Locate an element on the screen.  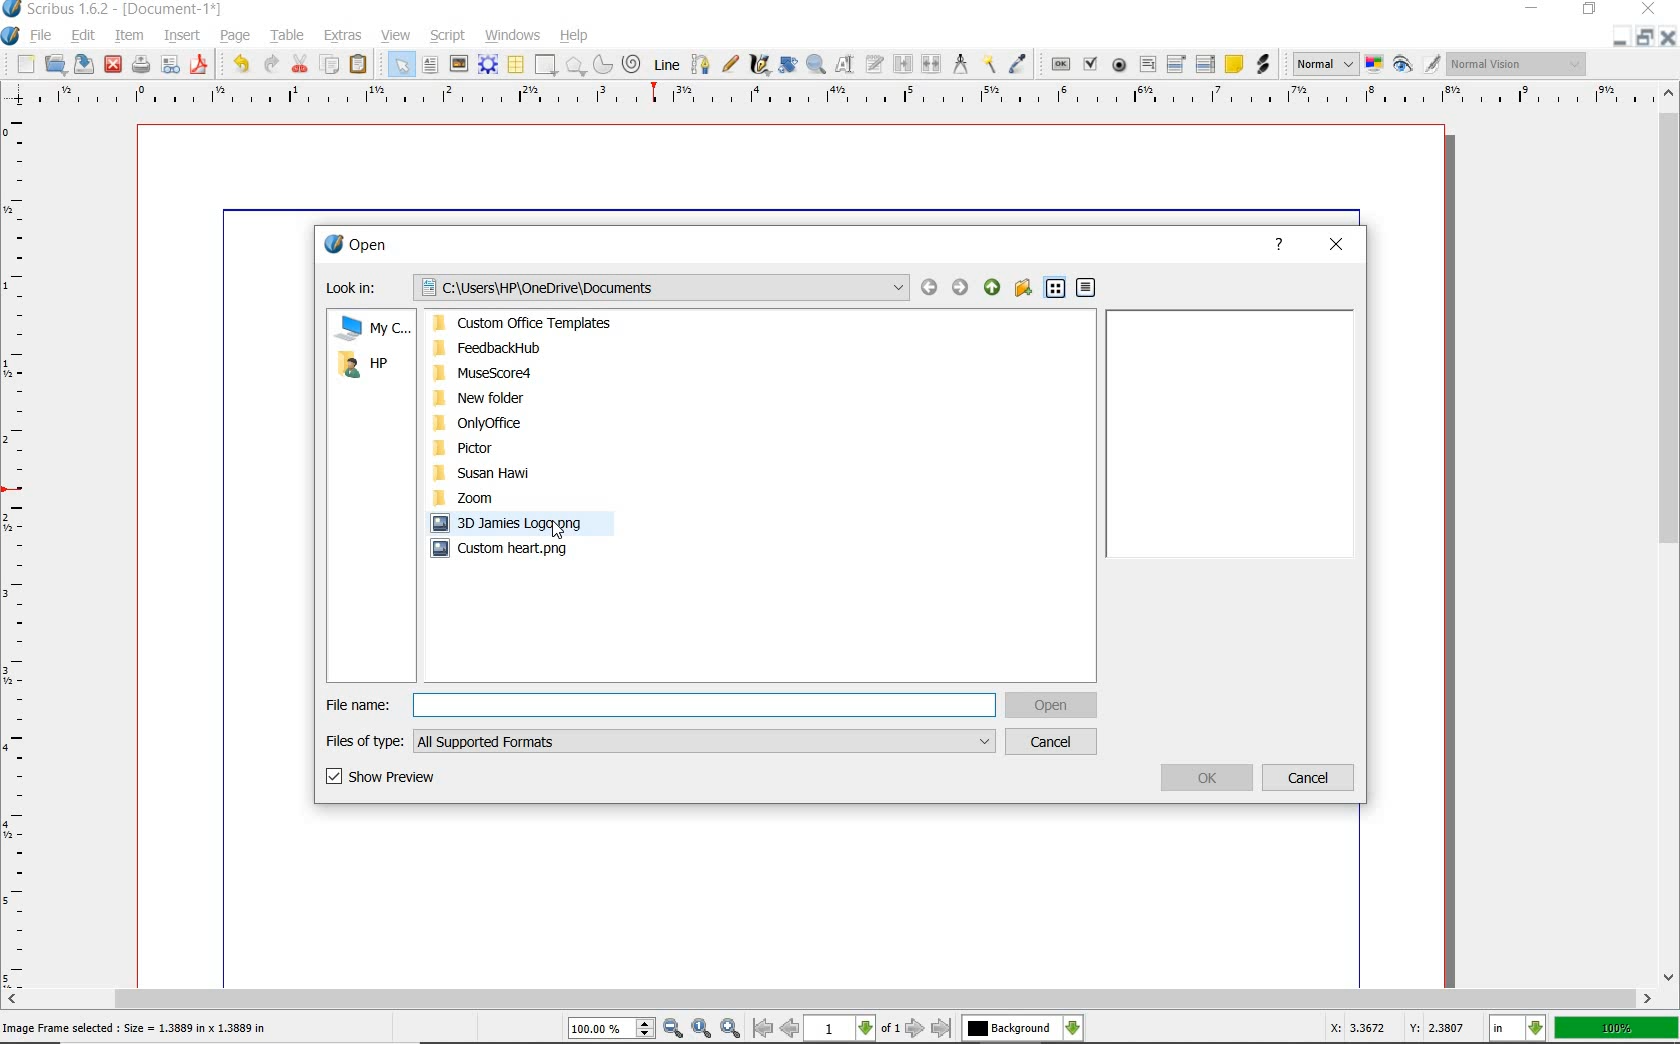
Custom Office Templates is located at coordinates (532, 325).